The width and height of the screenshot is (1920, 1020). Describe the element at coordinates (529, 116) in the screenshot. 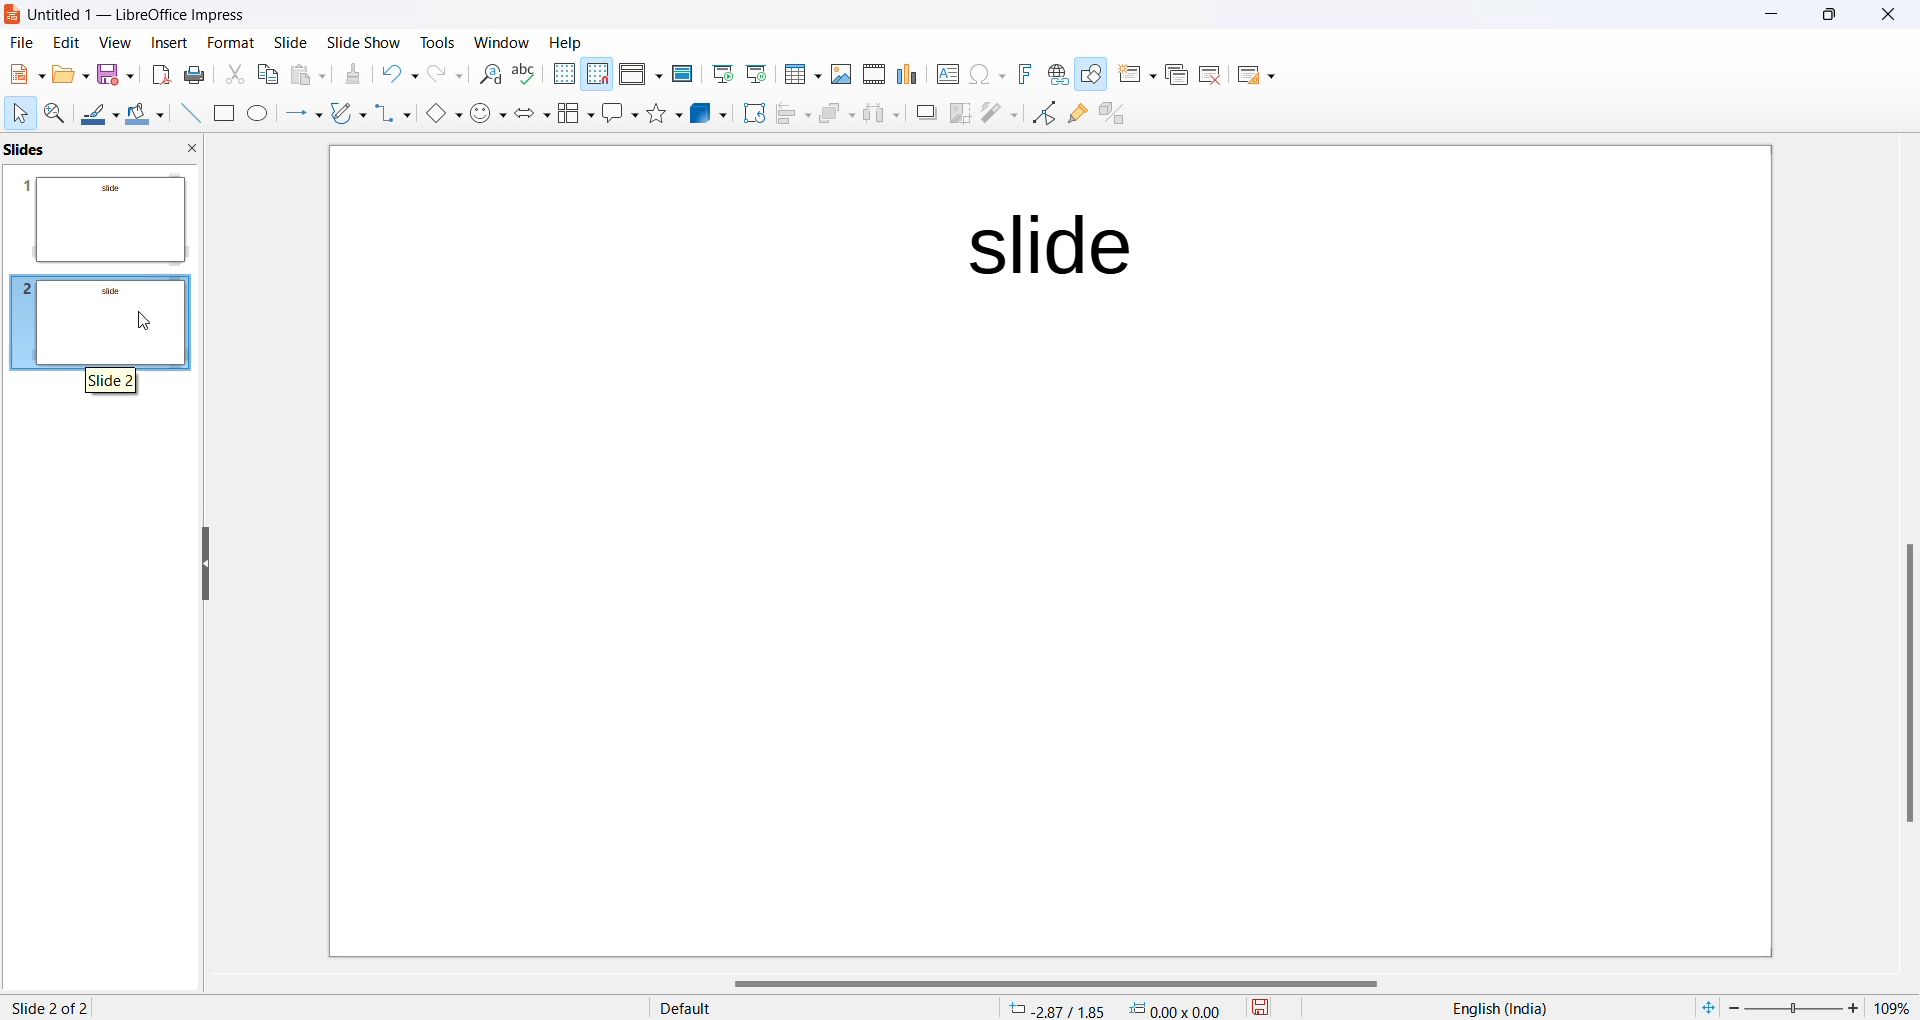

I see `Block arrows` at that location.